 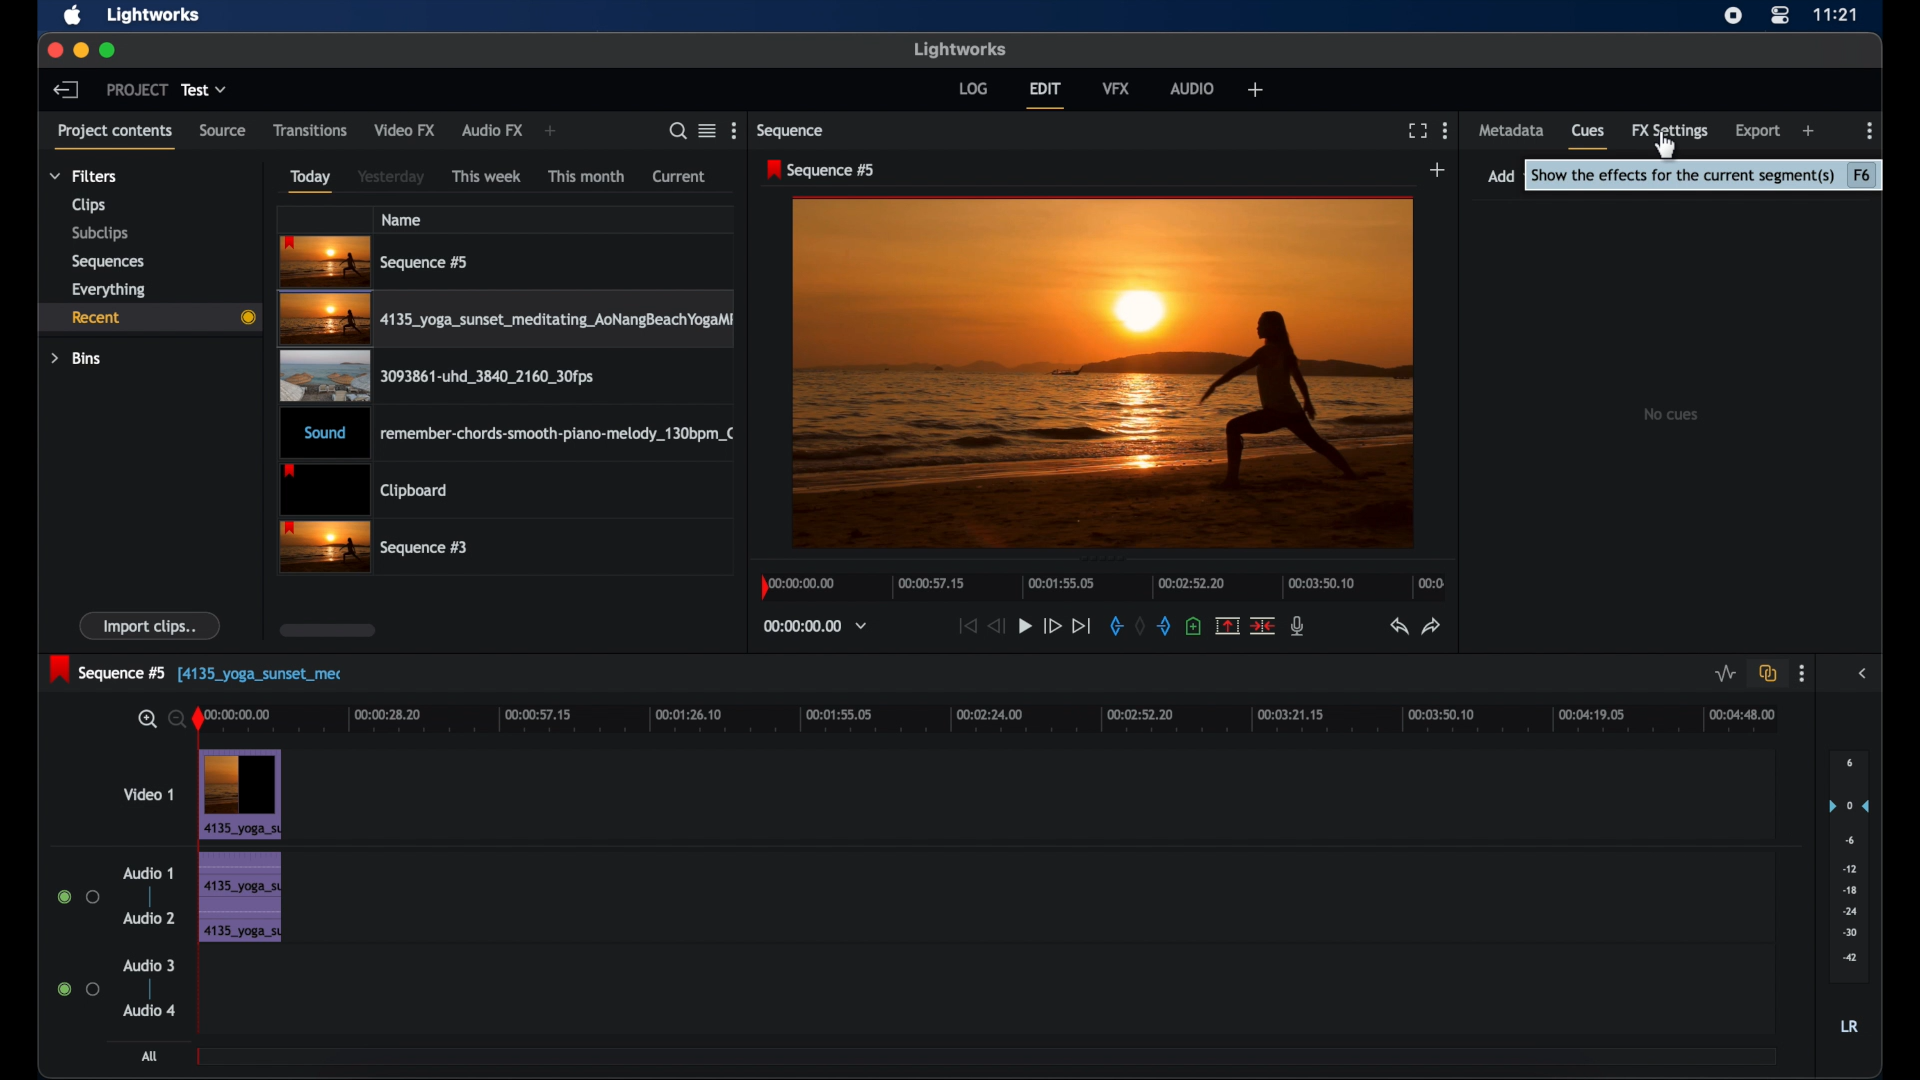 I want to click on fast forward, so click(x=1051, y=625).